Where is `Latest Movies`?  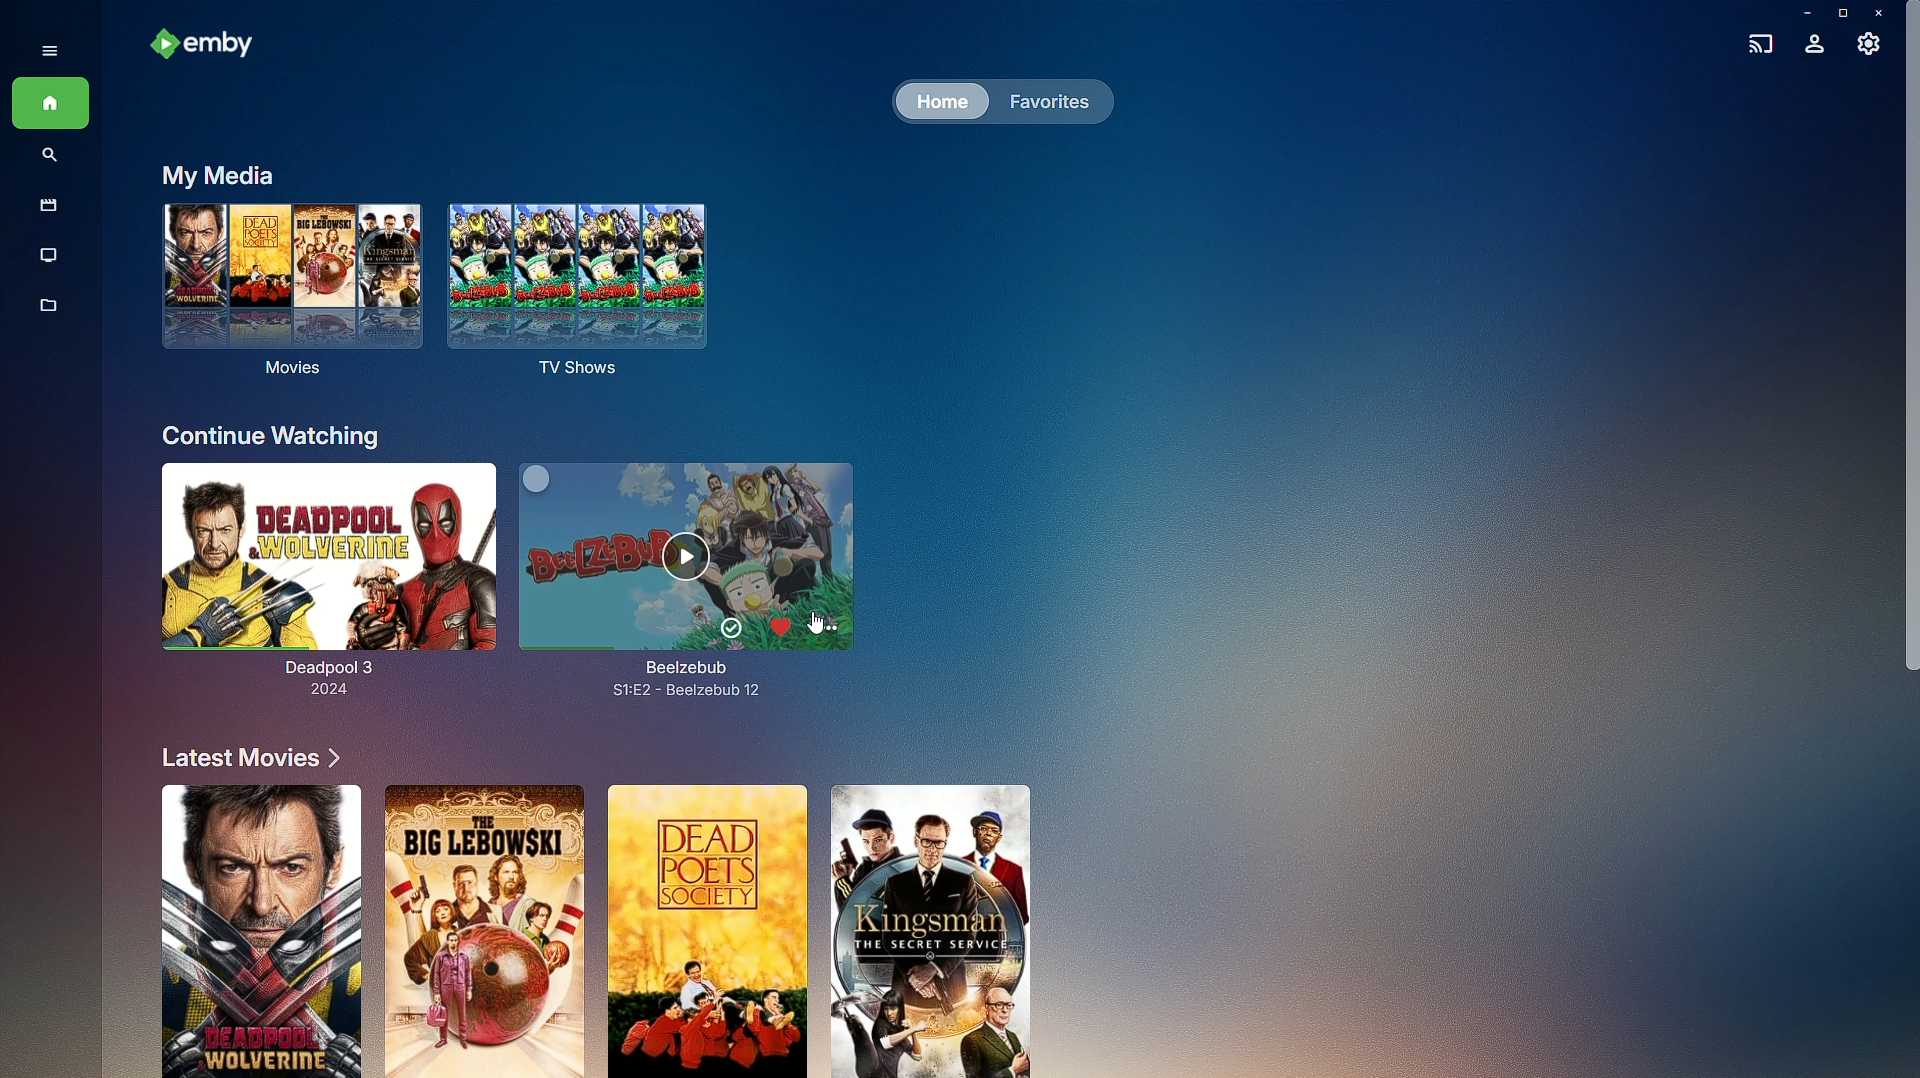 Latest Movies is located at coordinates (243, 757).